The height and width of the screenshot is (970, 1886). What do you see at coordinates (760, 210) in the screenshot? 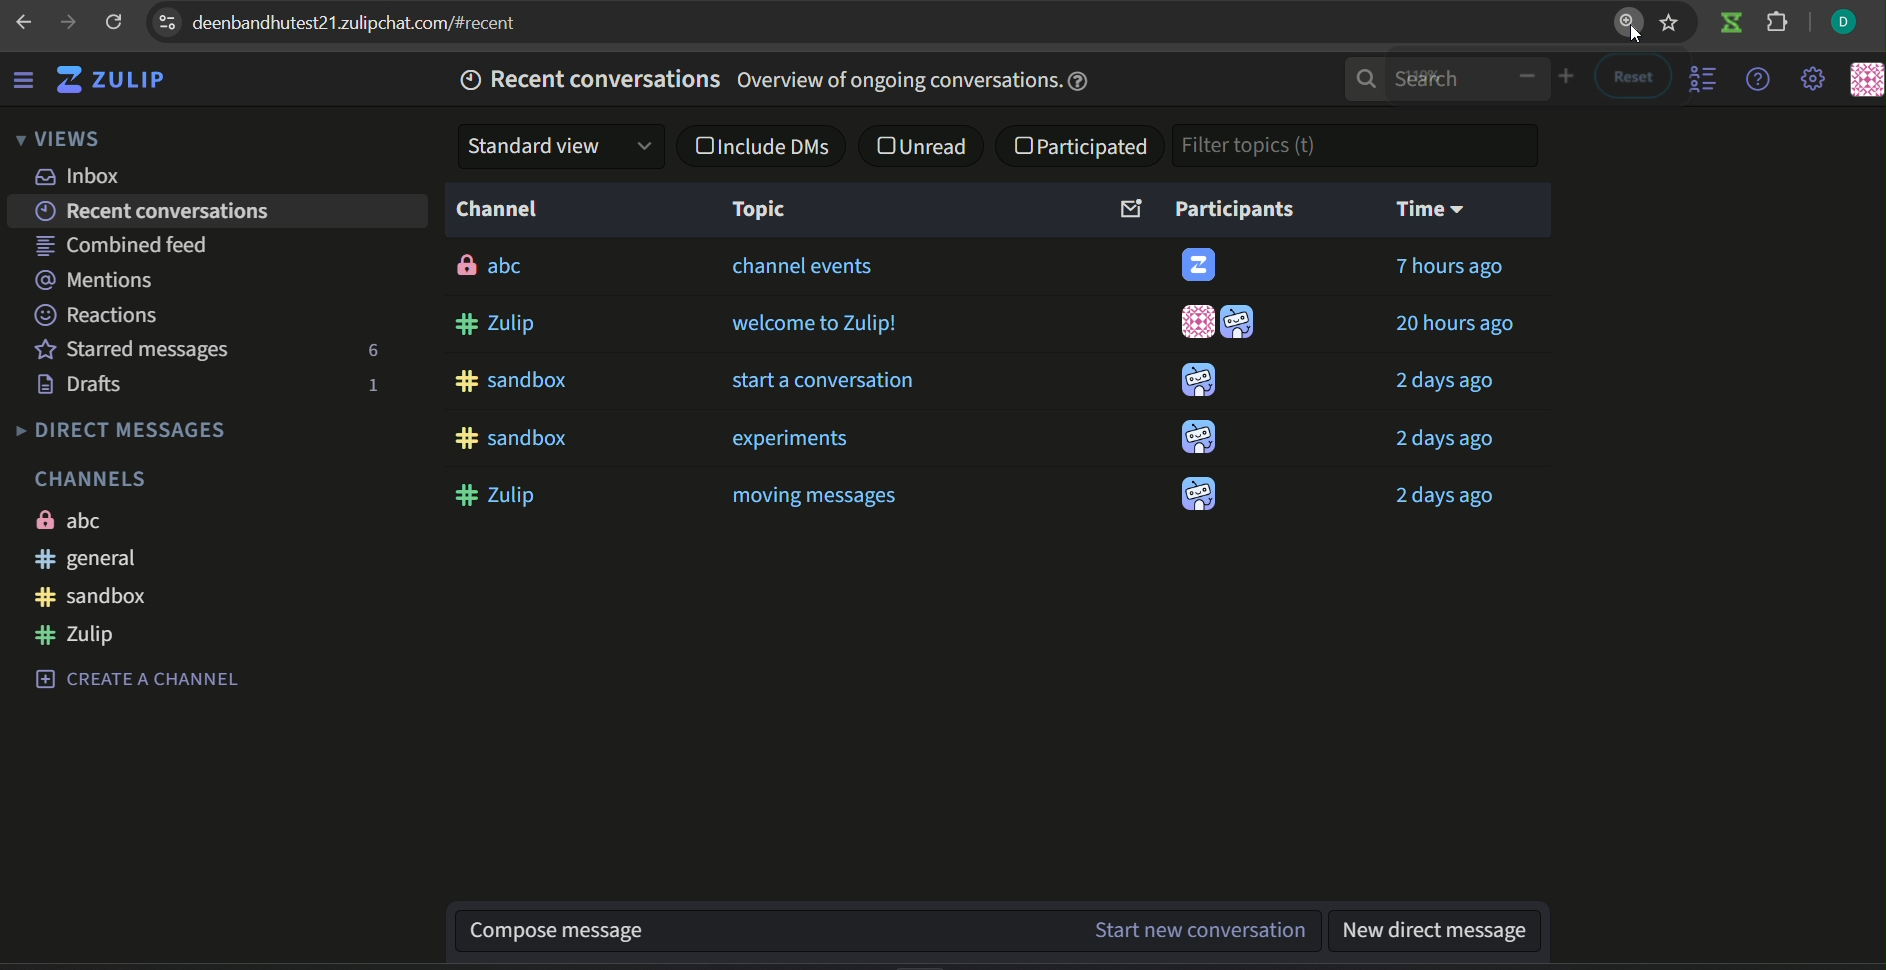
I see `Topic` at bounding box center [760, 210].